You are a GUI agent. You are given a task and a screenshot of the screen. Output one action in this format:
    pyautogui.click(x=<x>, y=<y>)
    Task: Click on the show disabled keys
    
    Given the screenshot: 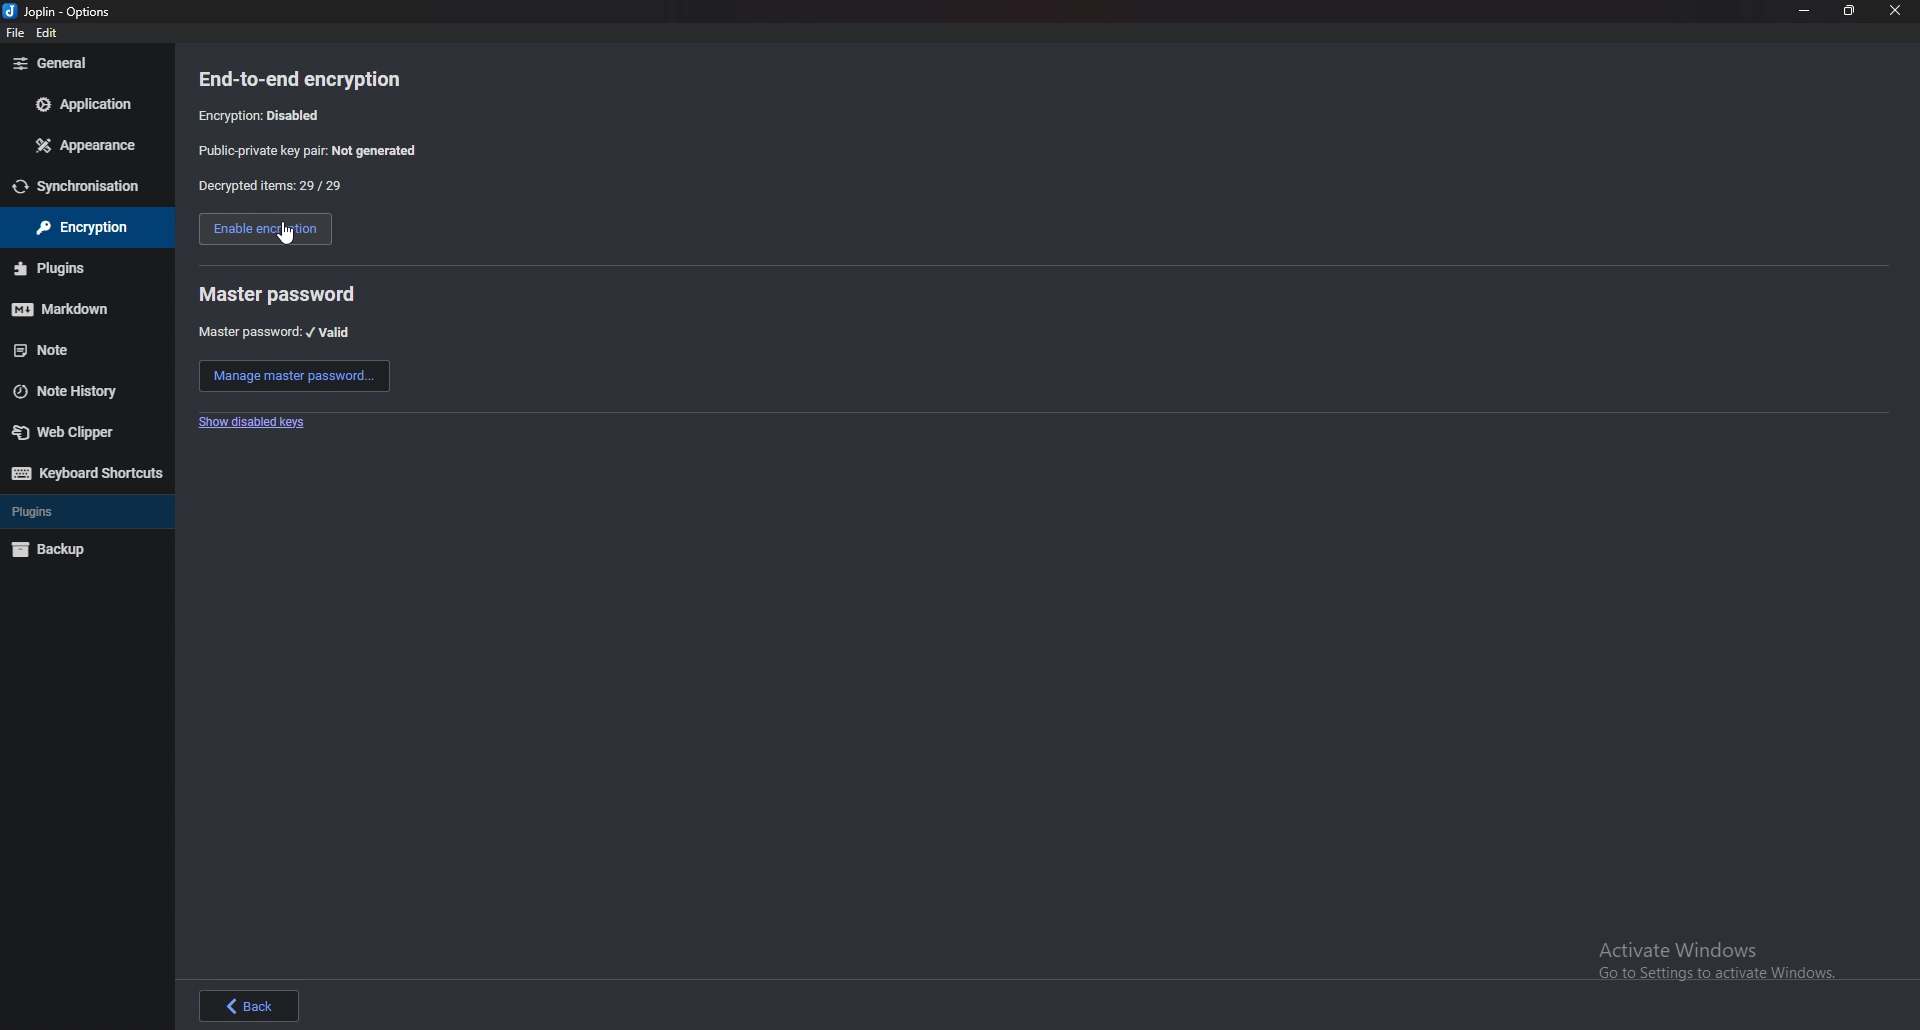 What is the action you would take?
    pyautogui.click(x=251, y=424)
    